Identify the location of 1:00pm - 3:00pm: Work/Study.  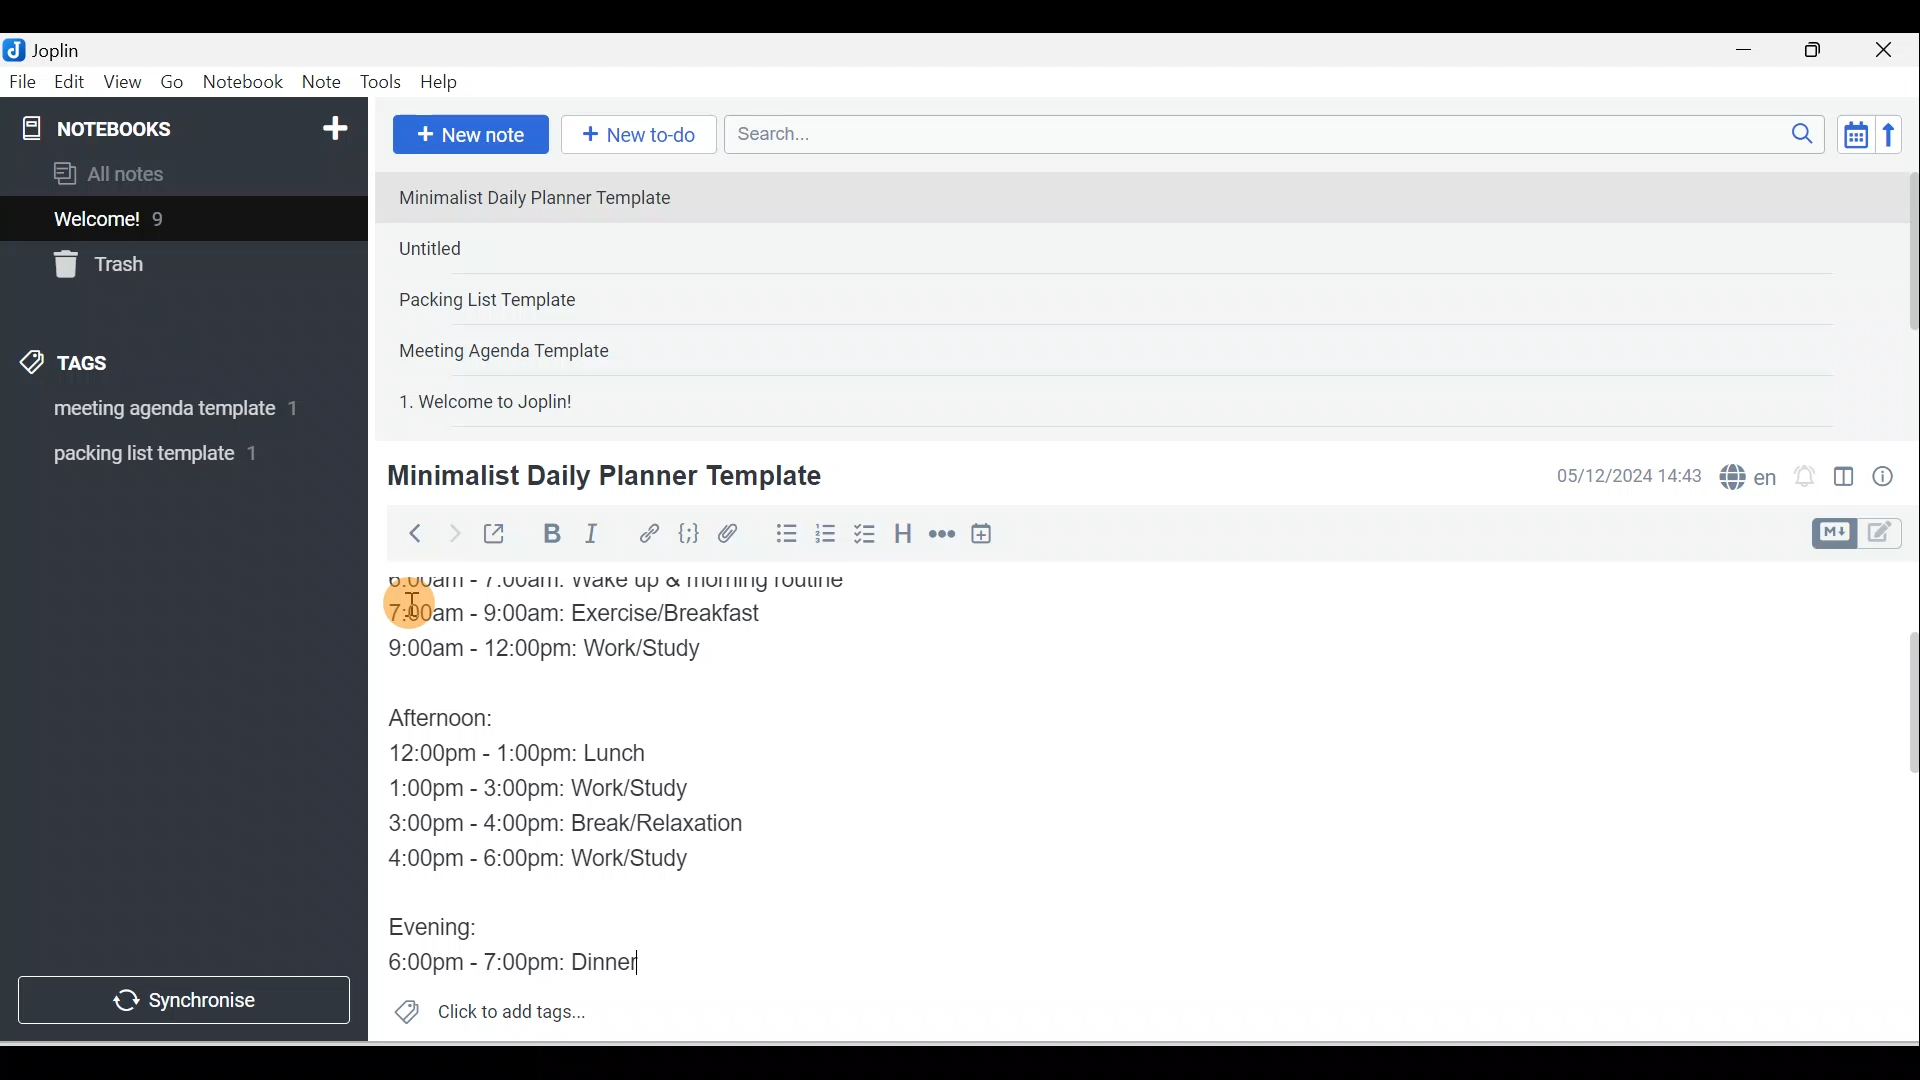
(542, 788).